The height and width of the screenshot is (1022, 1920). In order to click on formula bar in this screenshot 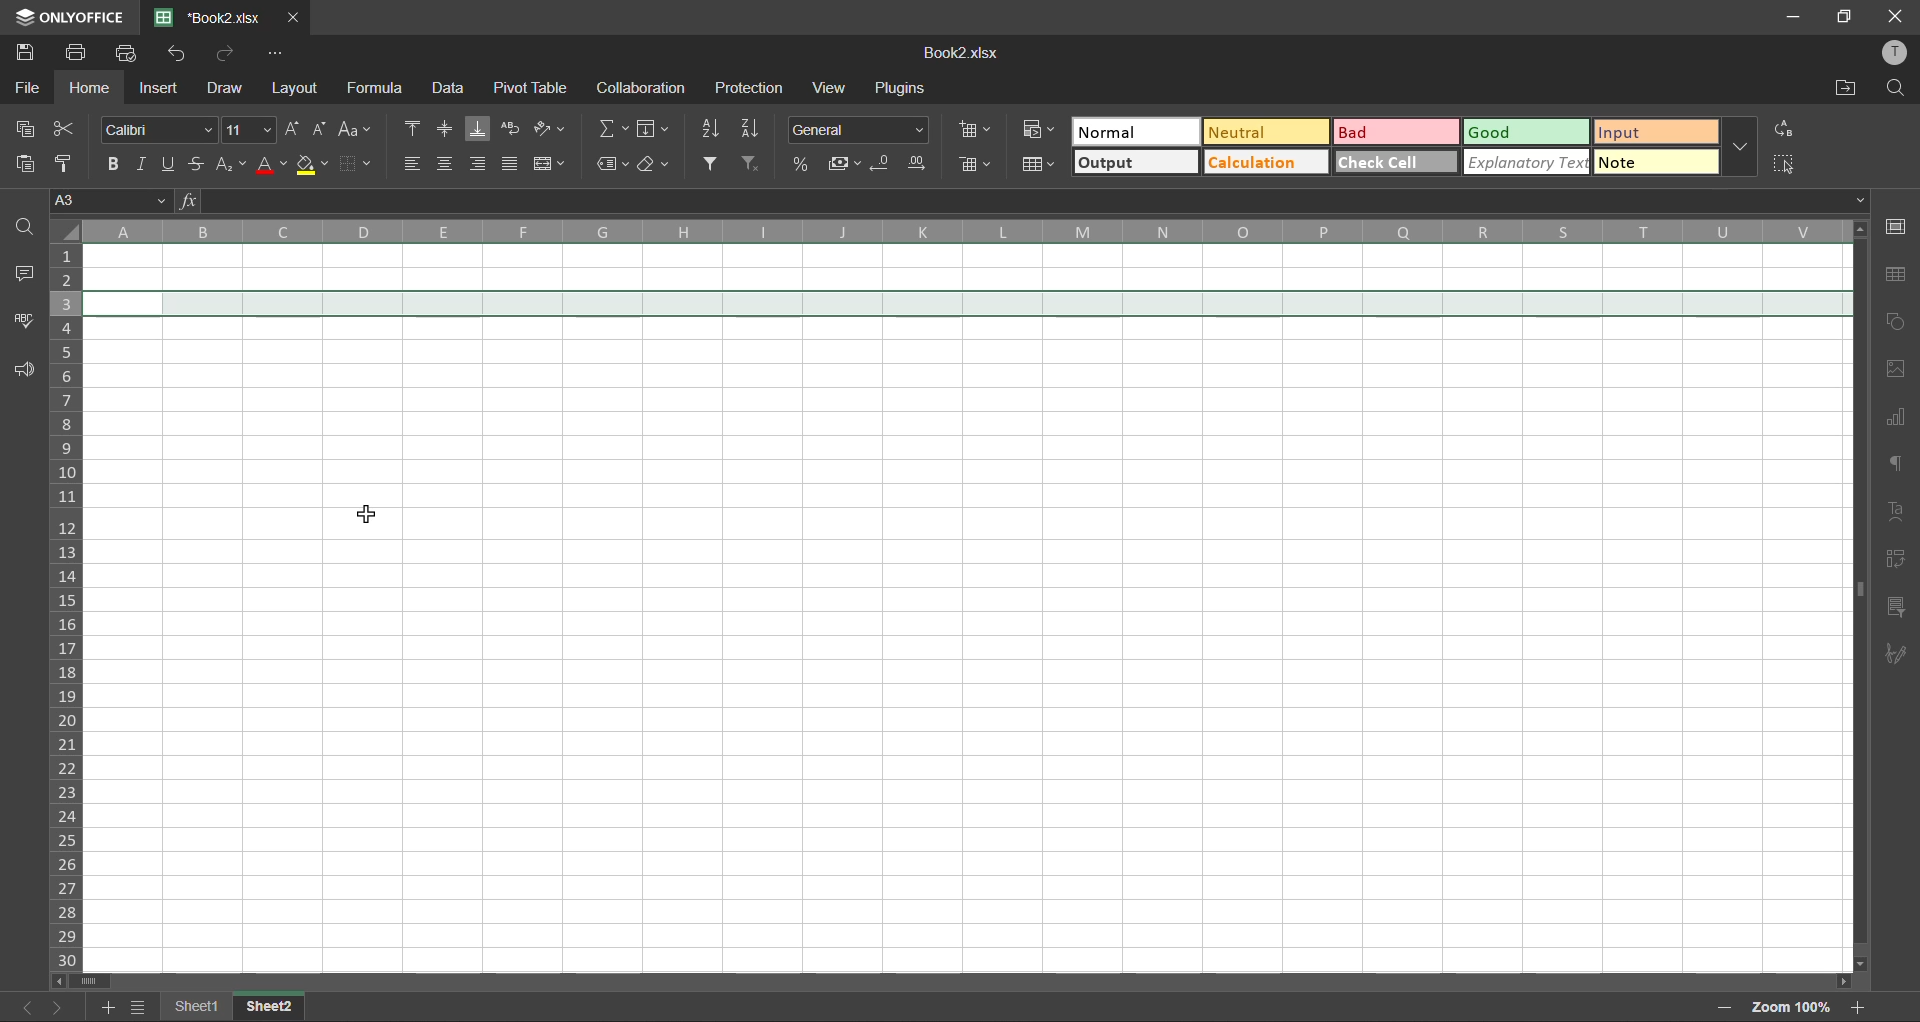, I will do `click(1023, 201)`.